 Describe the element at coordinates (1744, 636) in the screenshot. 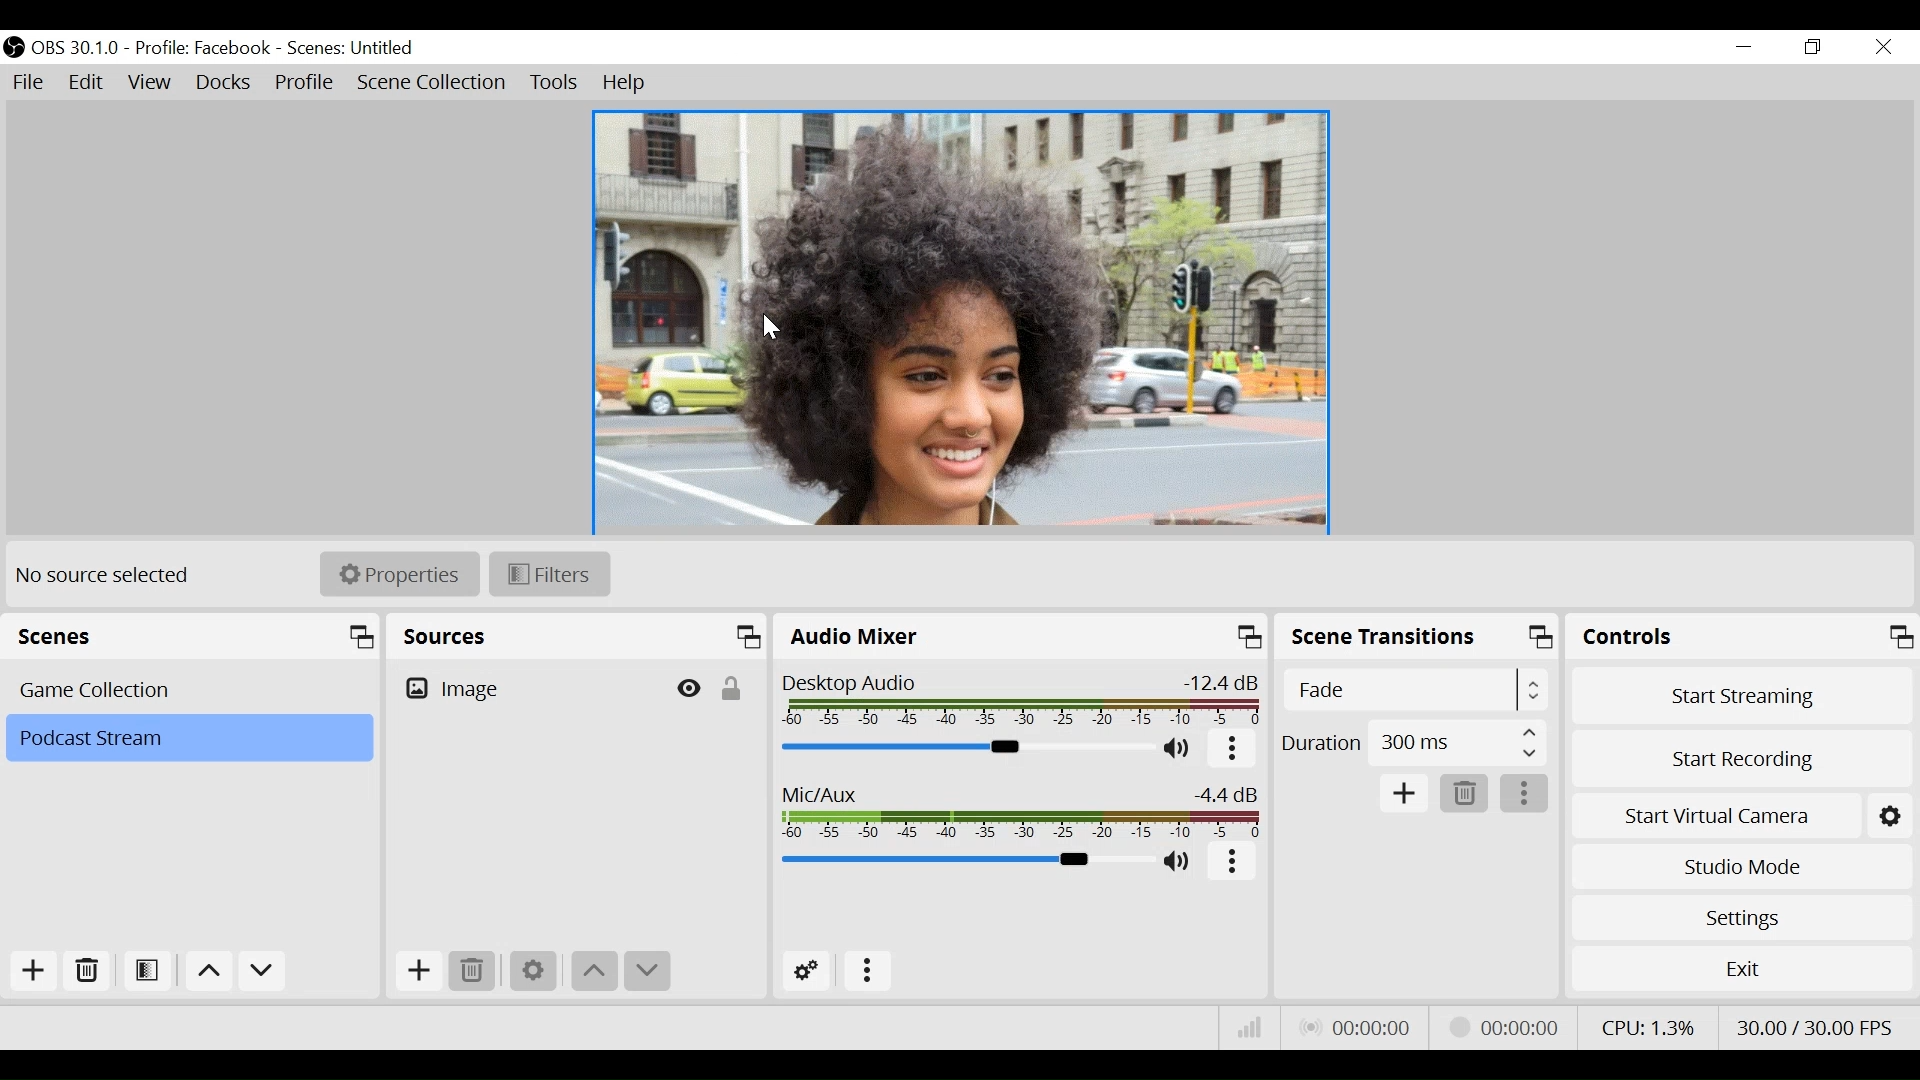

I see `Controls` at that location.